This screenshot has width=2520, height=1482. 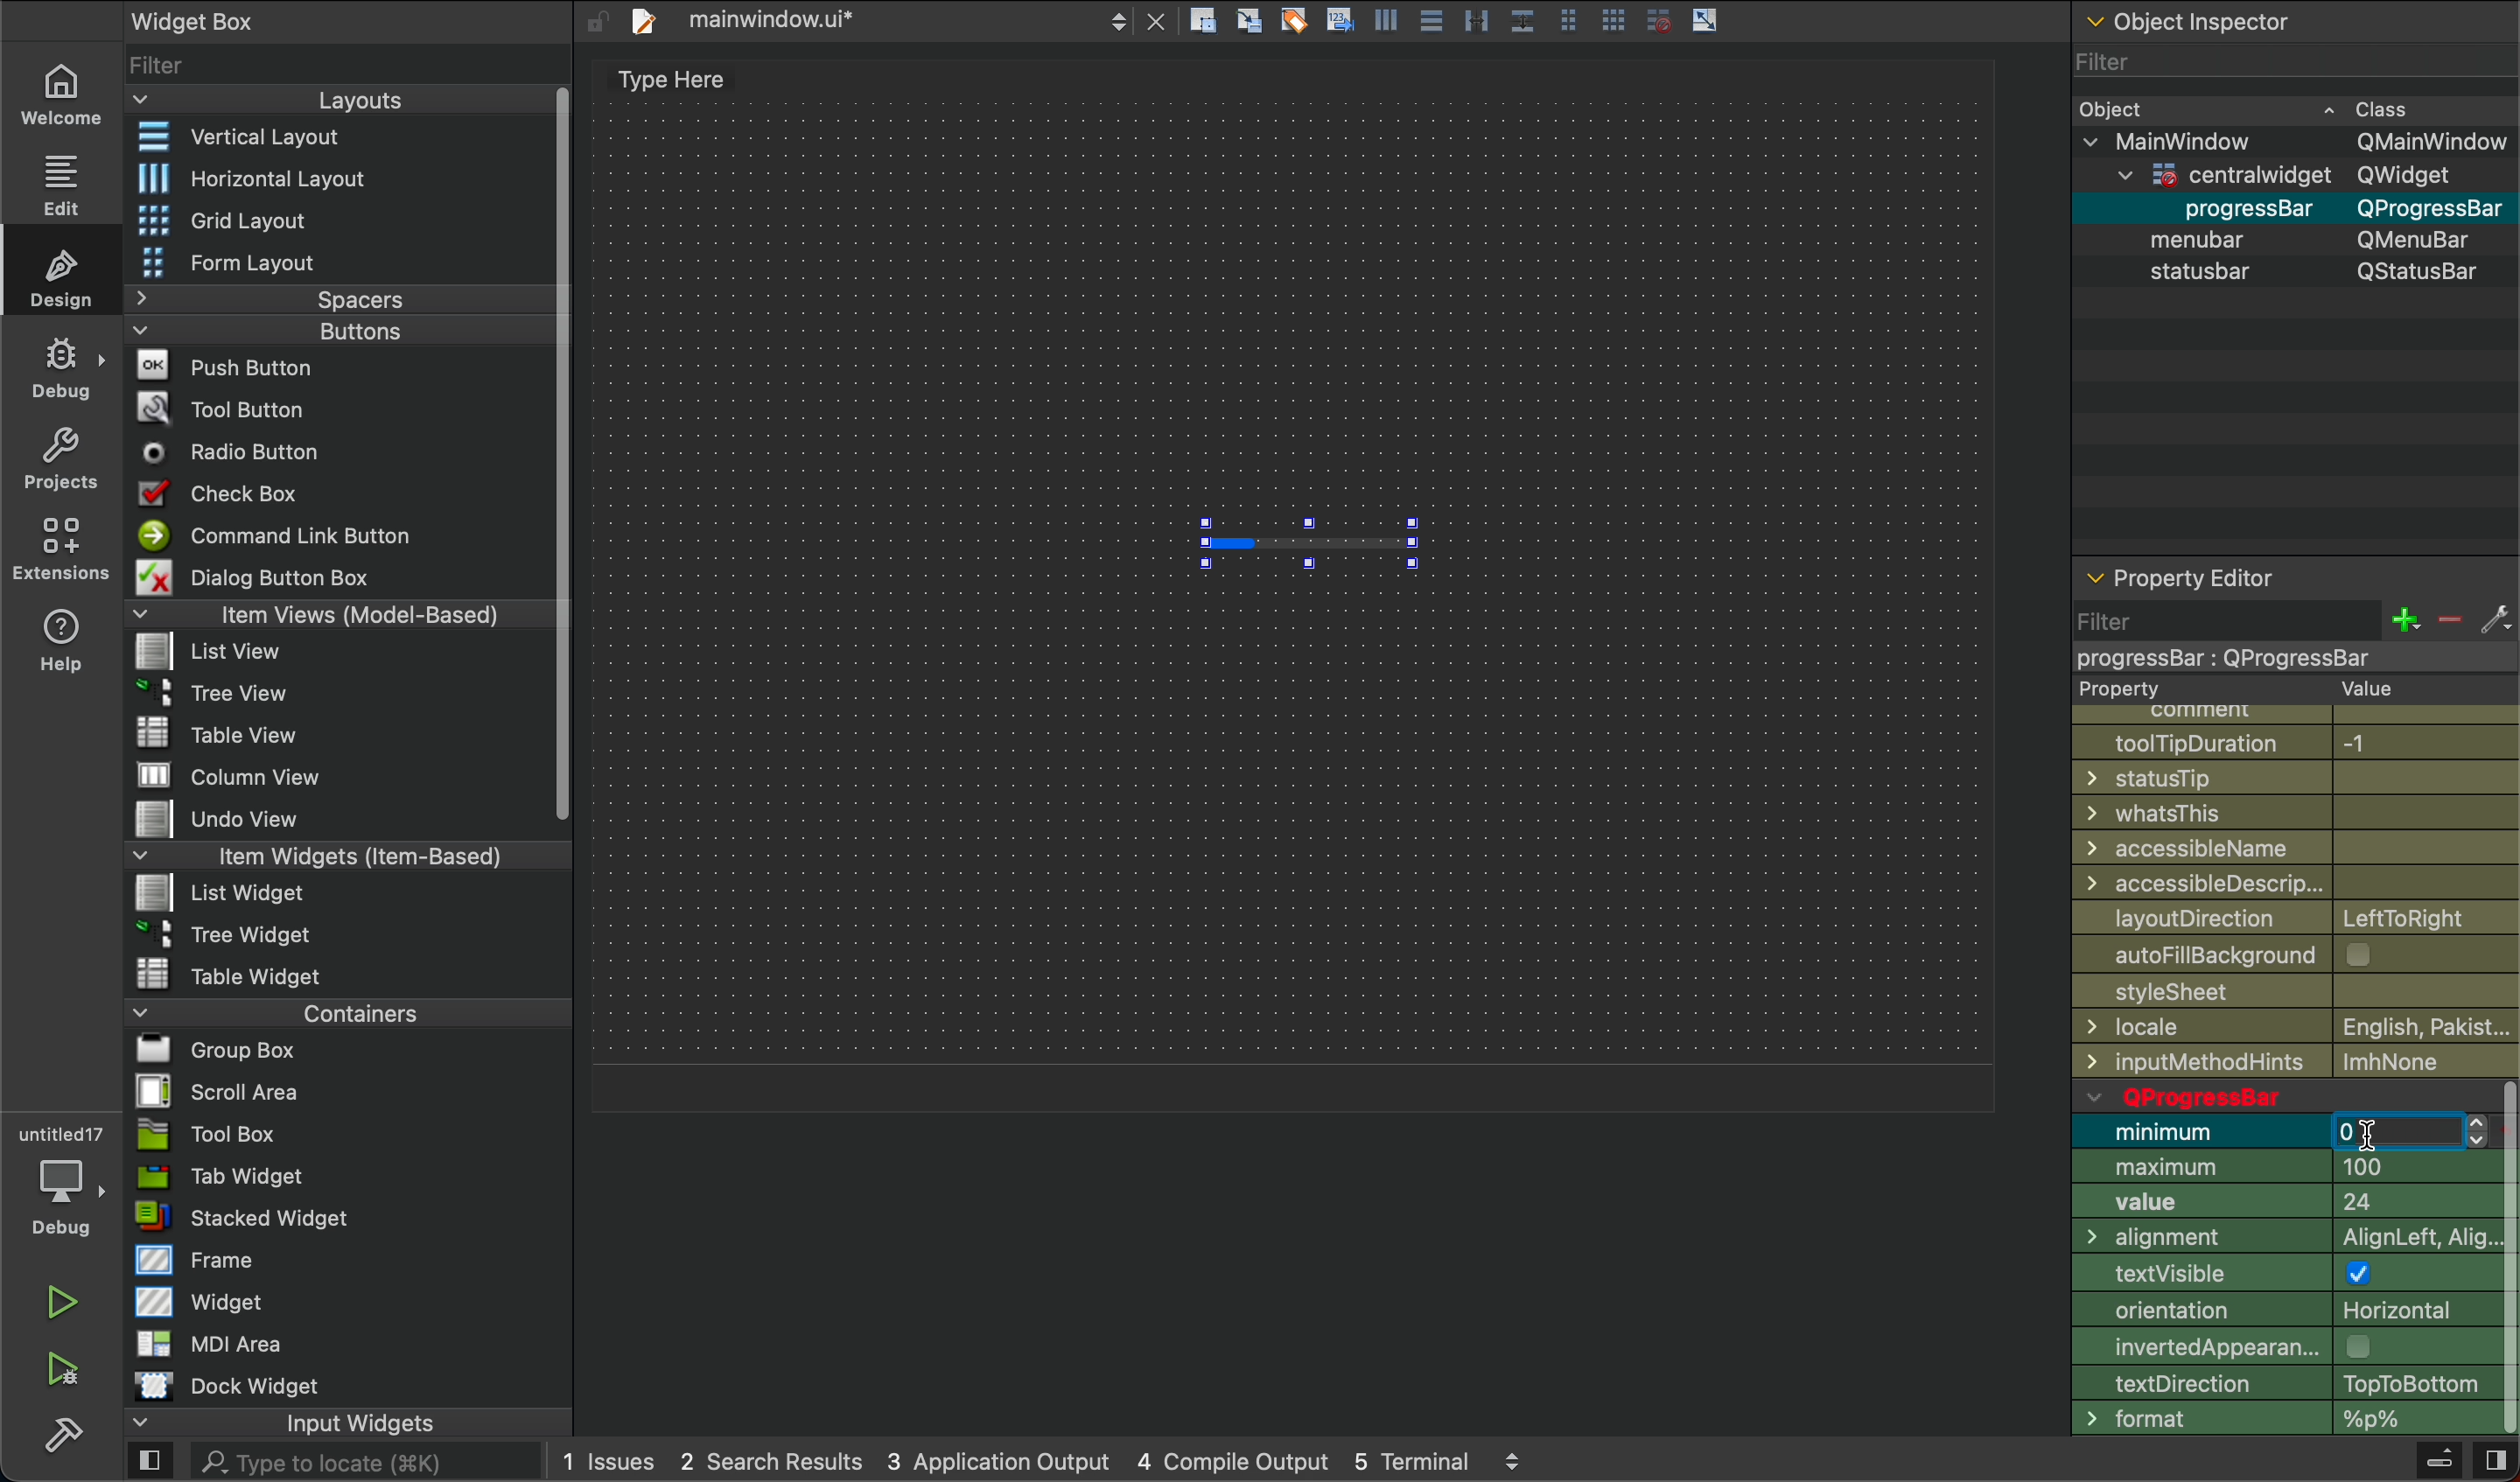 What do you see at coordinates (2281, 1314) in the screenshot?
I see `Orientation ` at bounding box center [2281, 1314].